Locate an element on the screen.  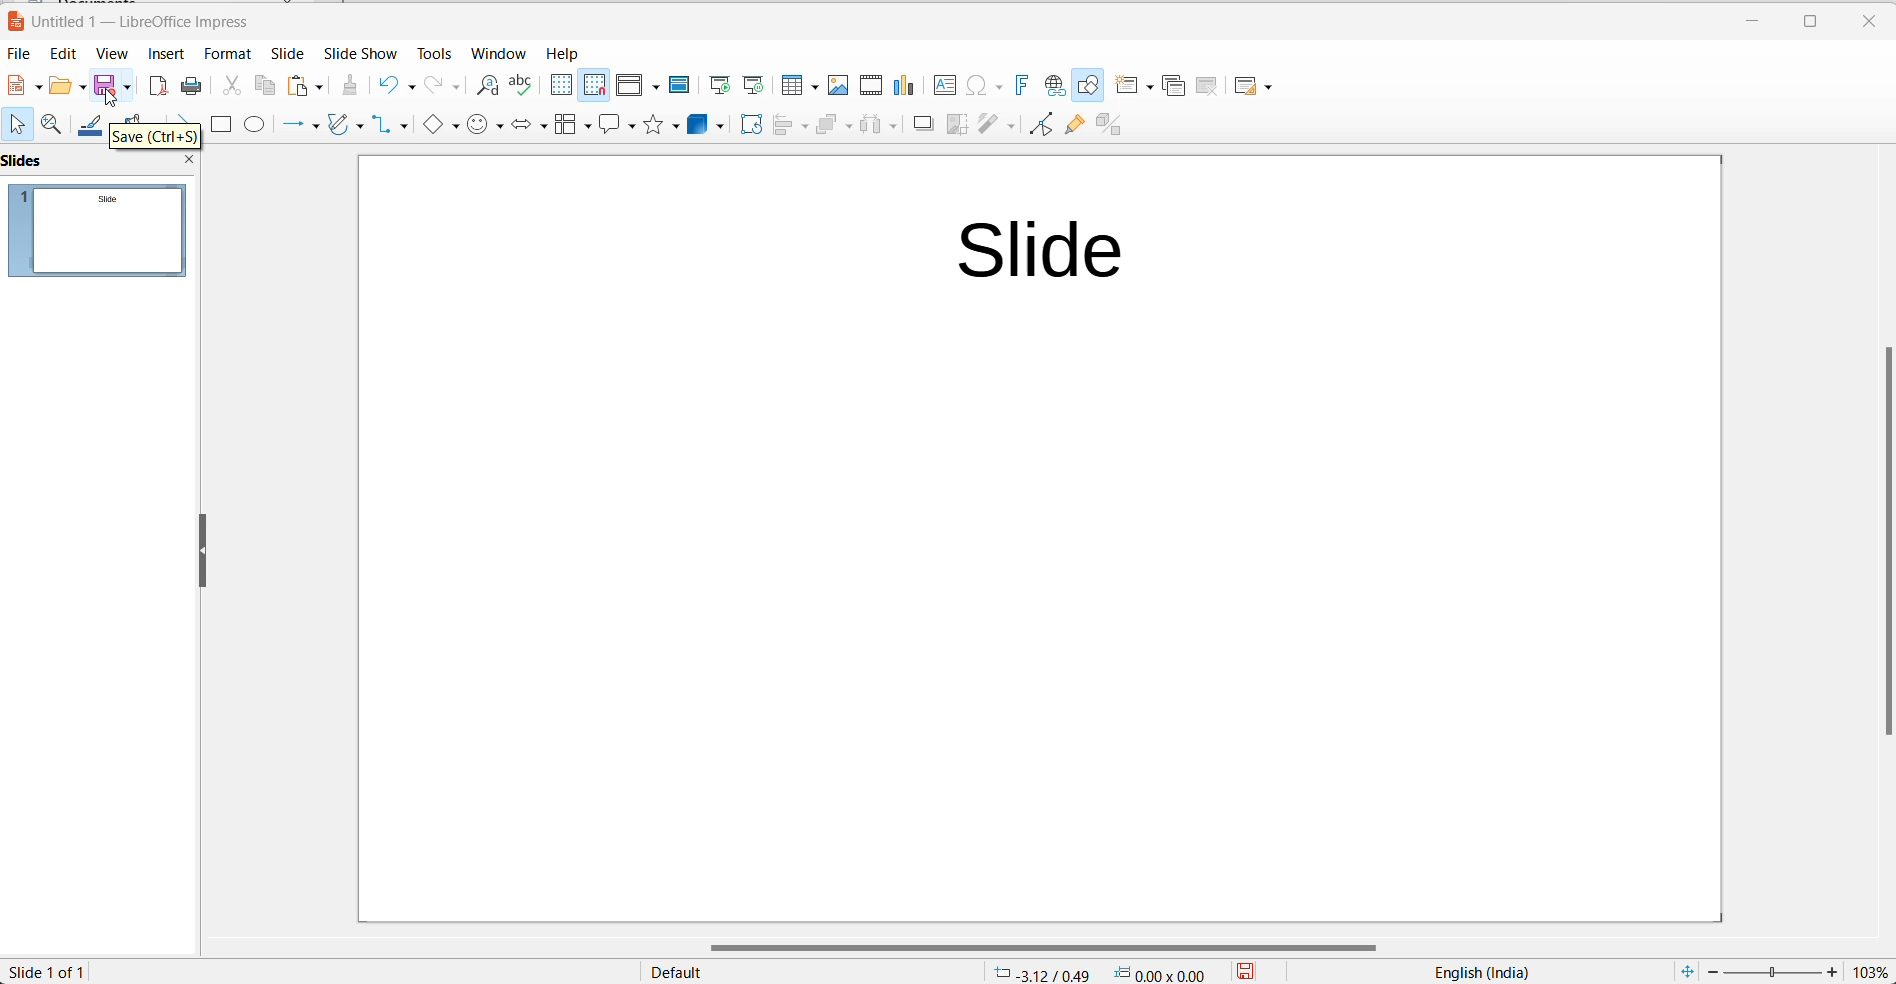
slide is located at coordinates (283, 53).